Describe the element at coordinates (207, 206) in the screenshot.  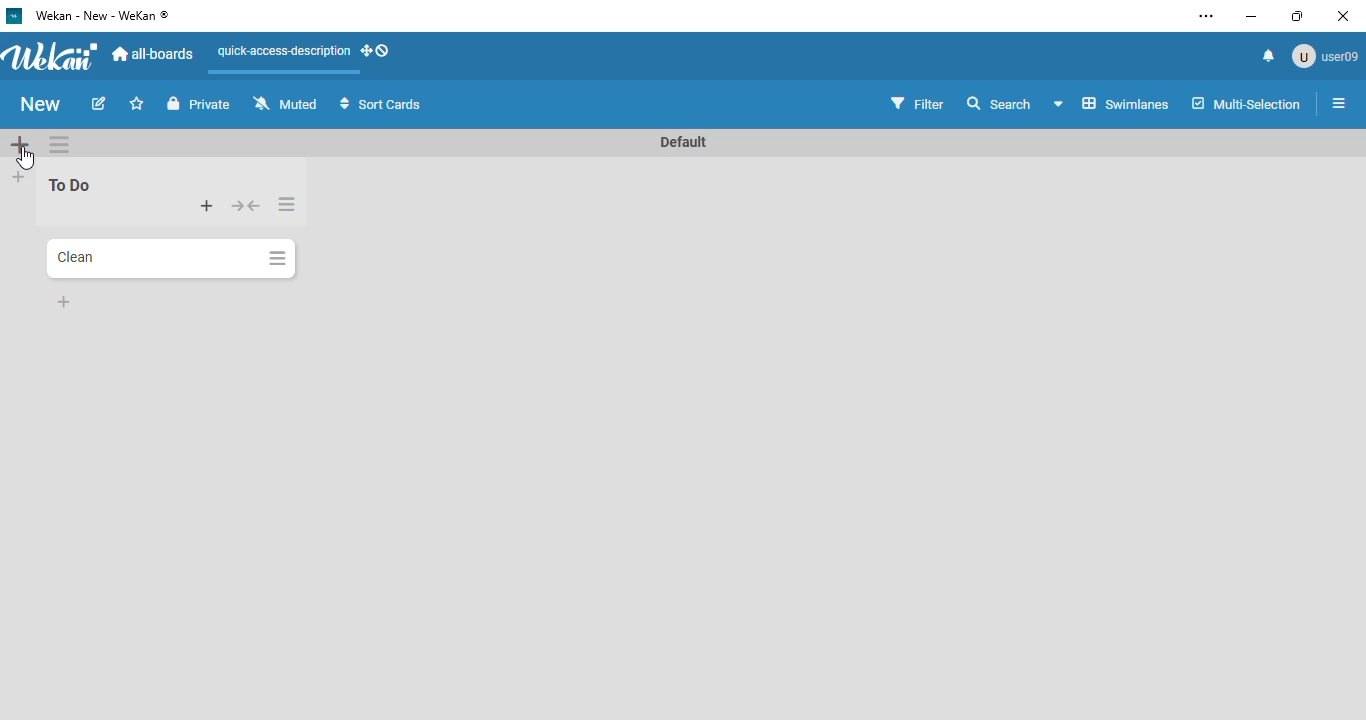
I see `add card to top of list` at that location.